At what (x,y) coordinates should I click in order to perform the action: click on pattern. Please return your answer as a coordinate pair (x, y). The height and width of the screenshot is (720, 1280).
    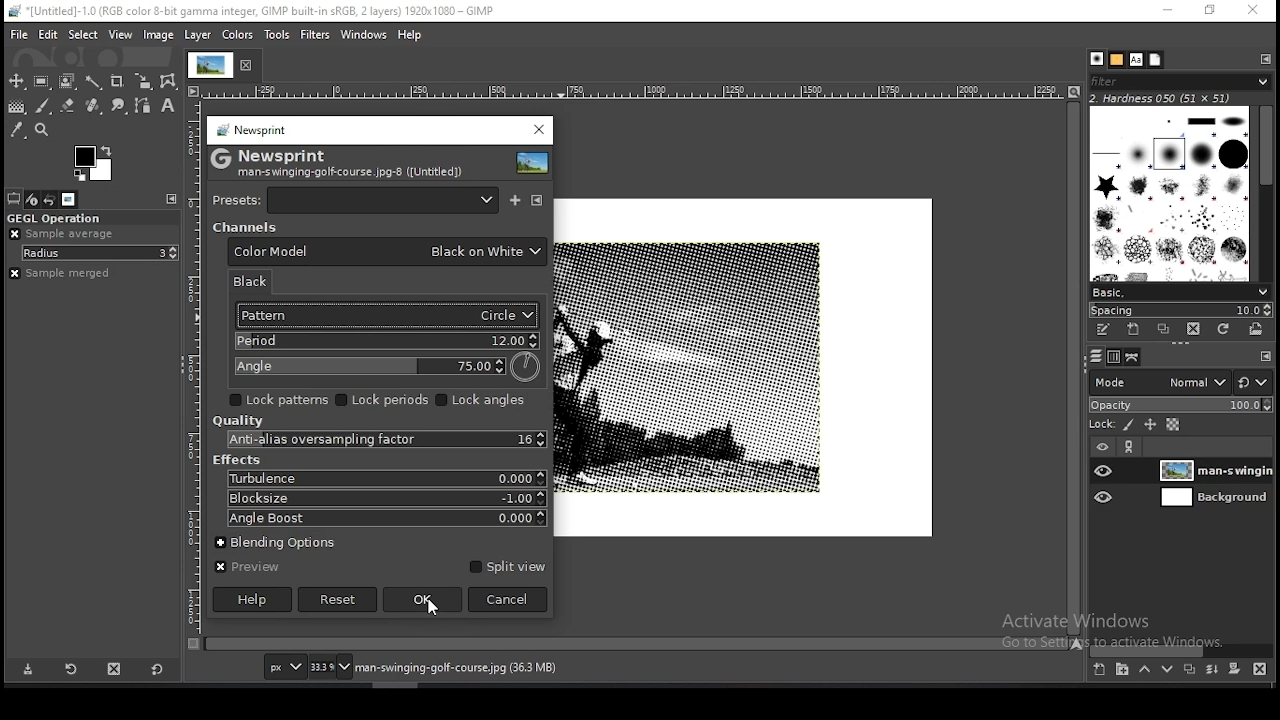
    Looking at the image, I should click on (383, 315).